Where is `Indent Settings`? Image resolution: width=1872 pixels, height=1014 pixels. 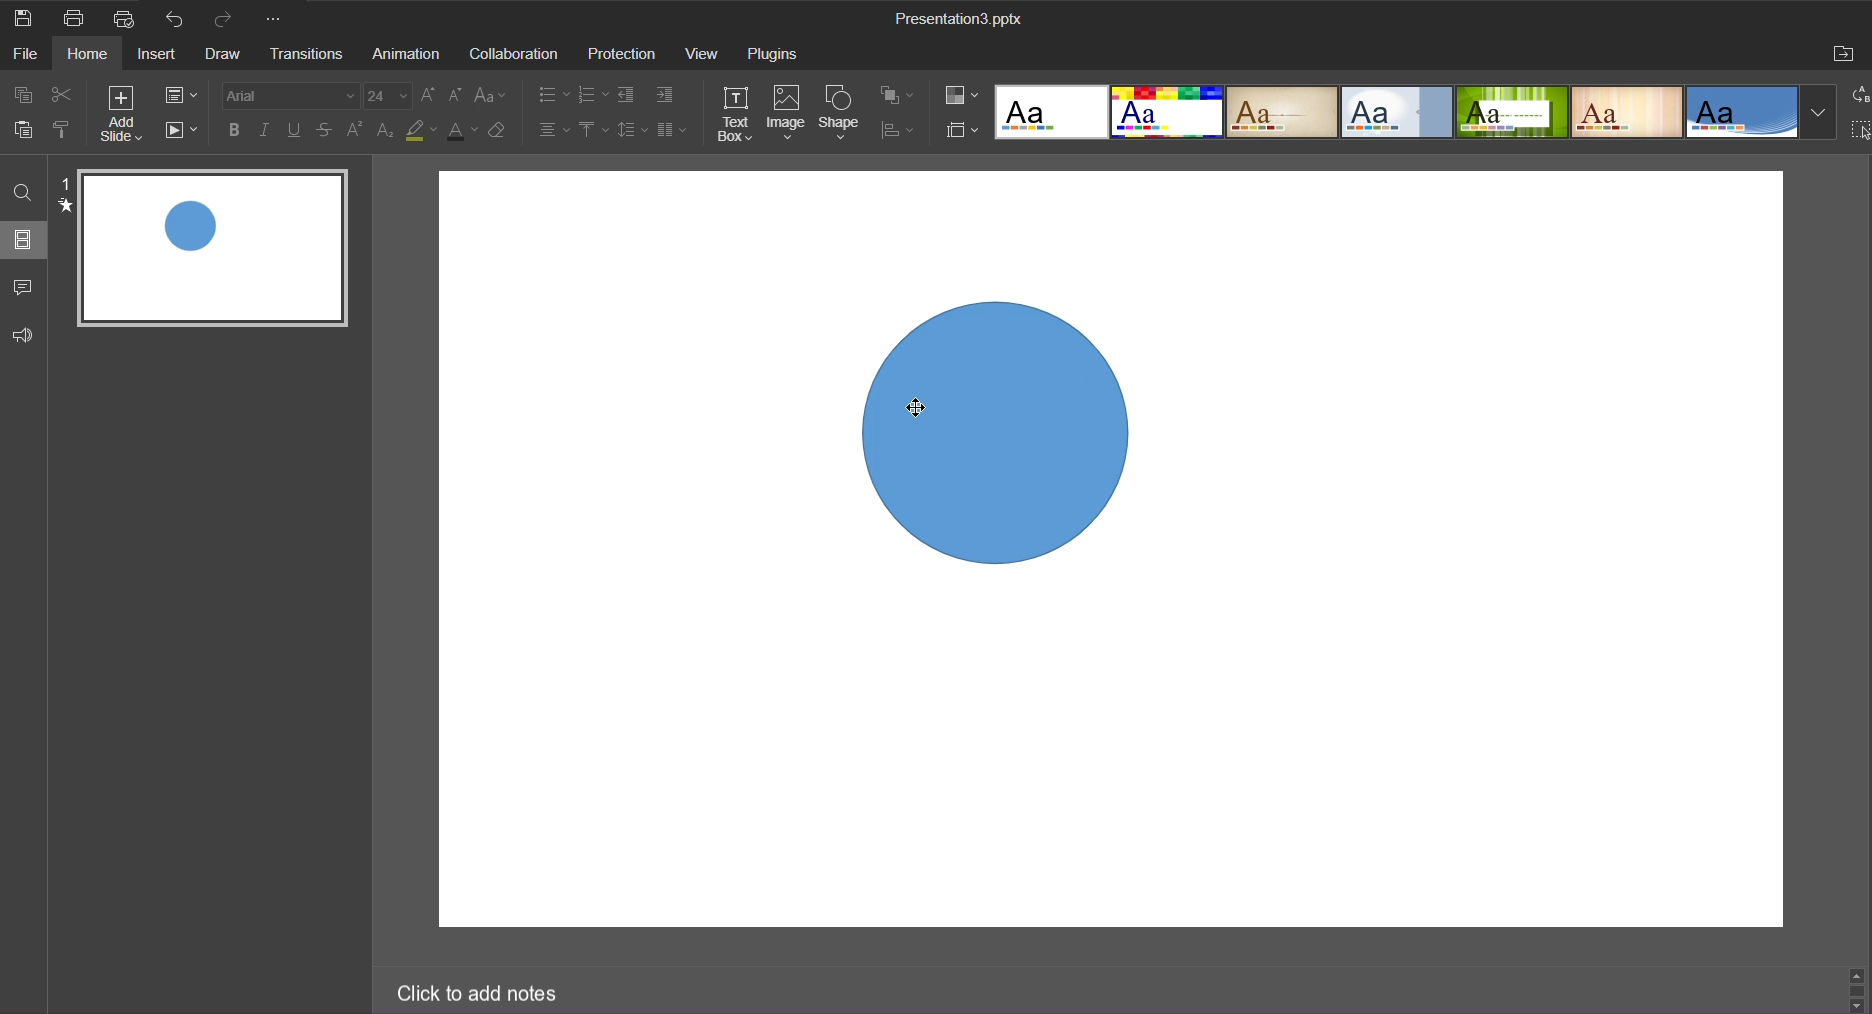 Indent Settings is located at coordinates (668, 92).